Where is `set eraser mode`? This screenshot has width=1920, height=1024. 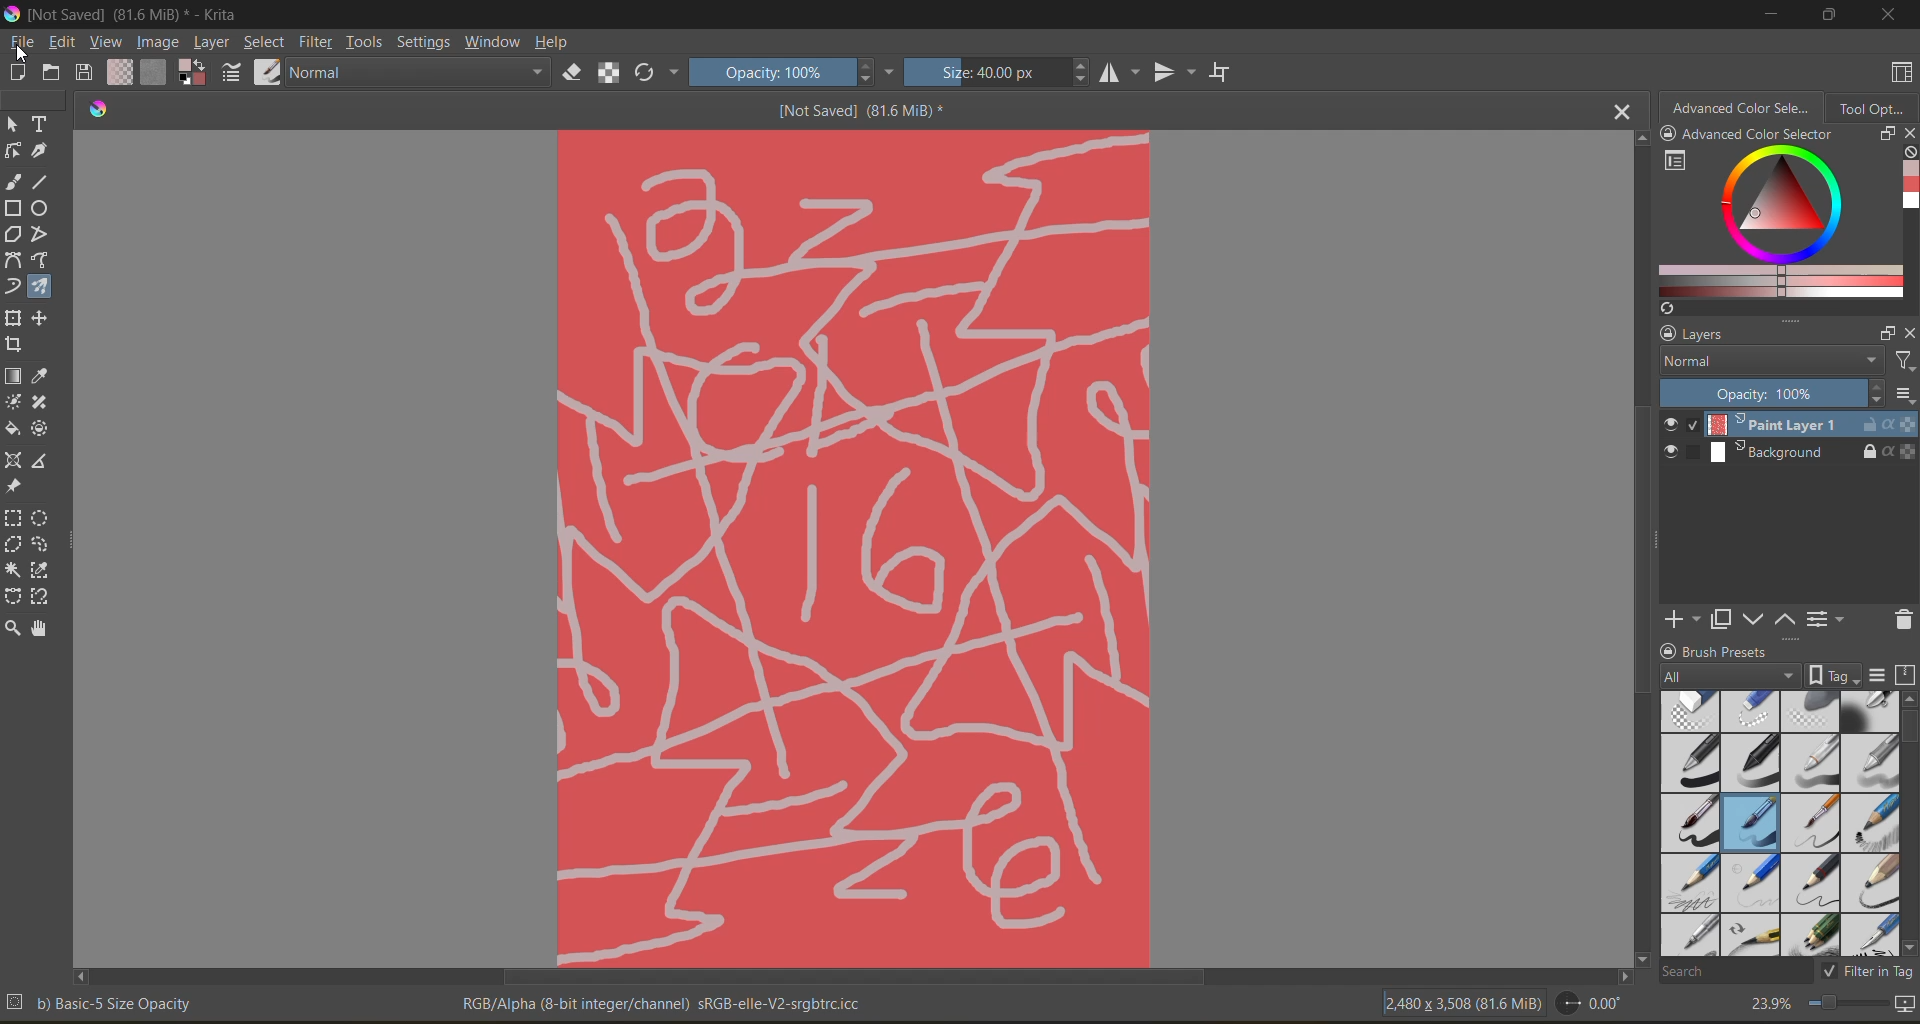 set eraser mode is located at coordinates (573, 71).